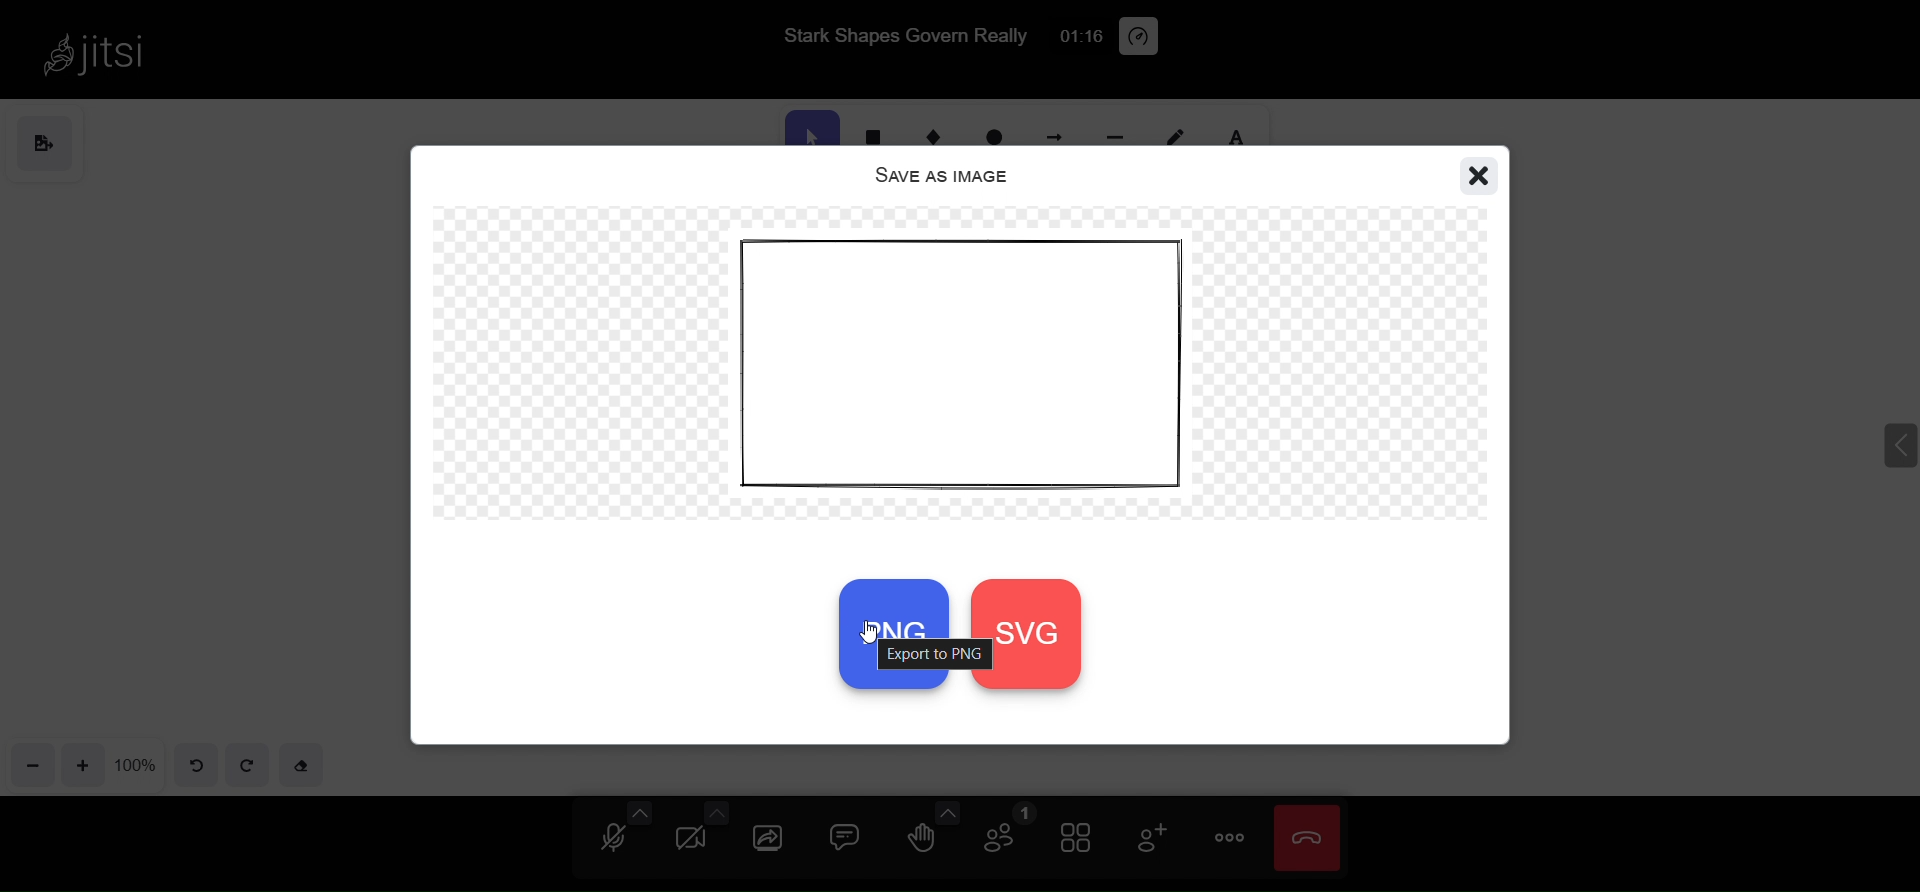  What do you see at coordinates (52, 141) in the screenshot?
I see `save as image` at bounding box center [52, 141].